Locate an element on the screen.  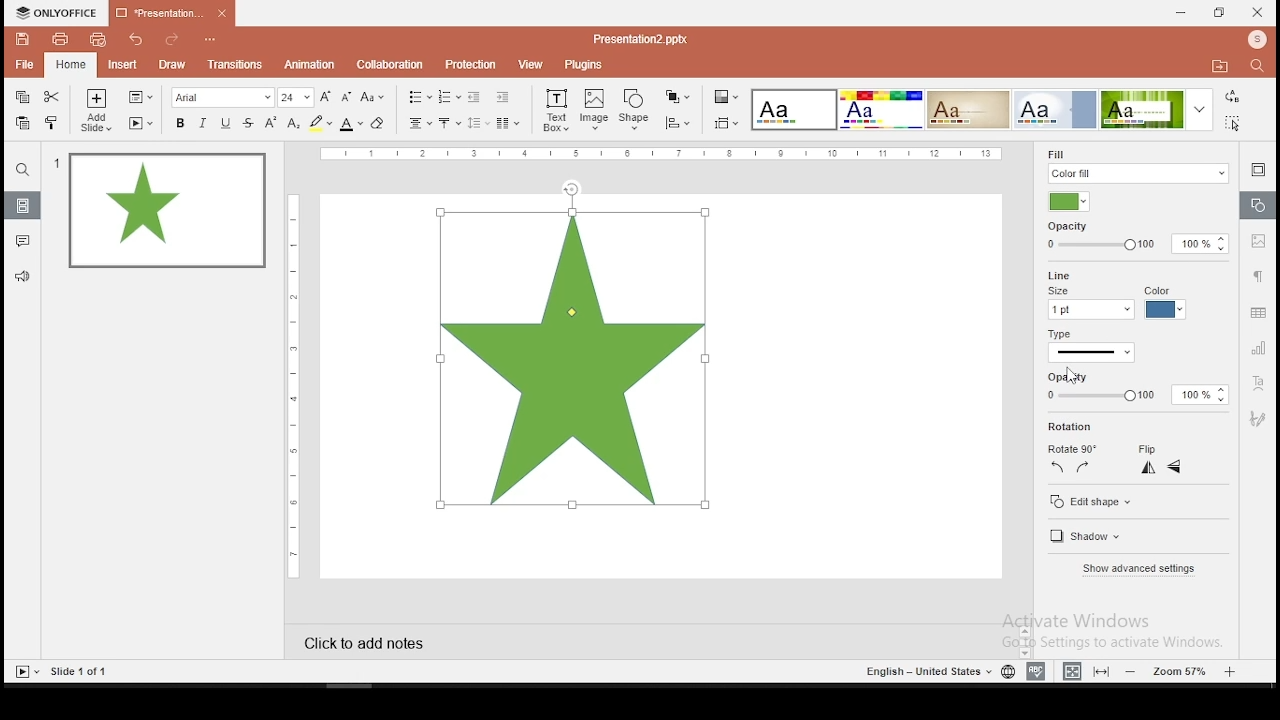
vertical alignment is located at coordinates (448, 124).